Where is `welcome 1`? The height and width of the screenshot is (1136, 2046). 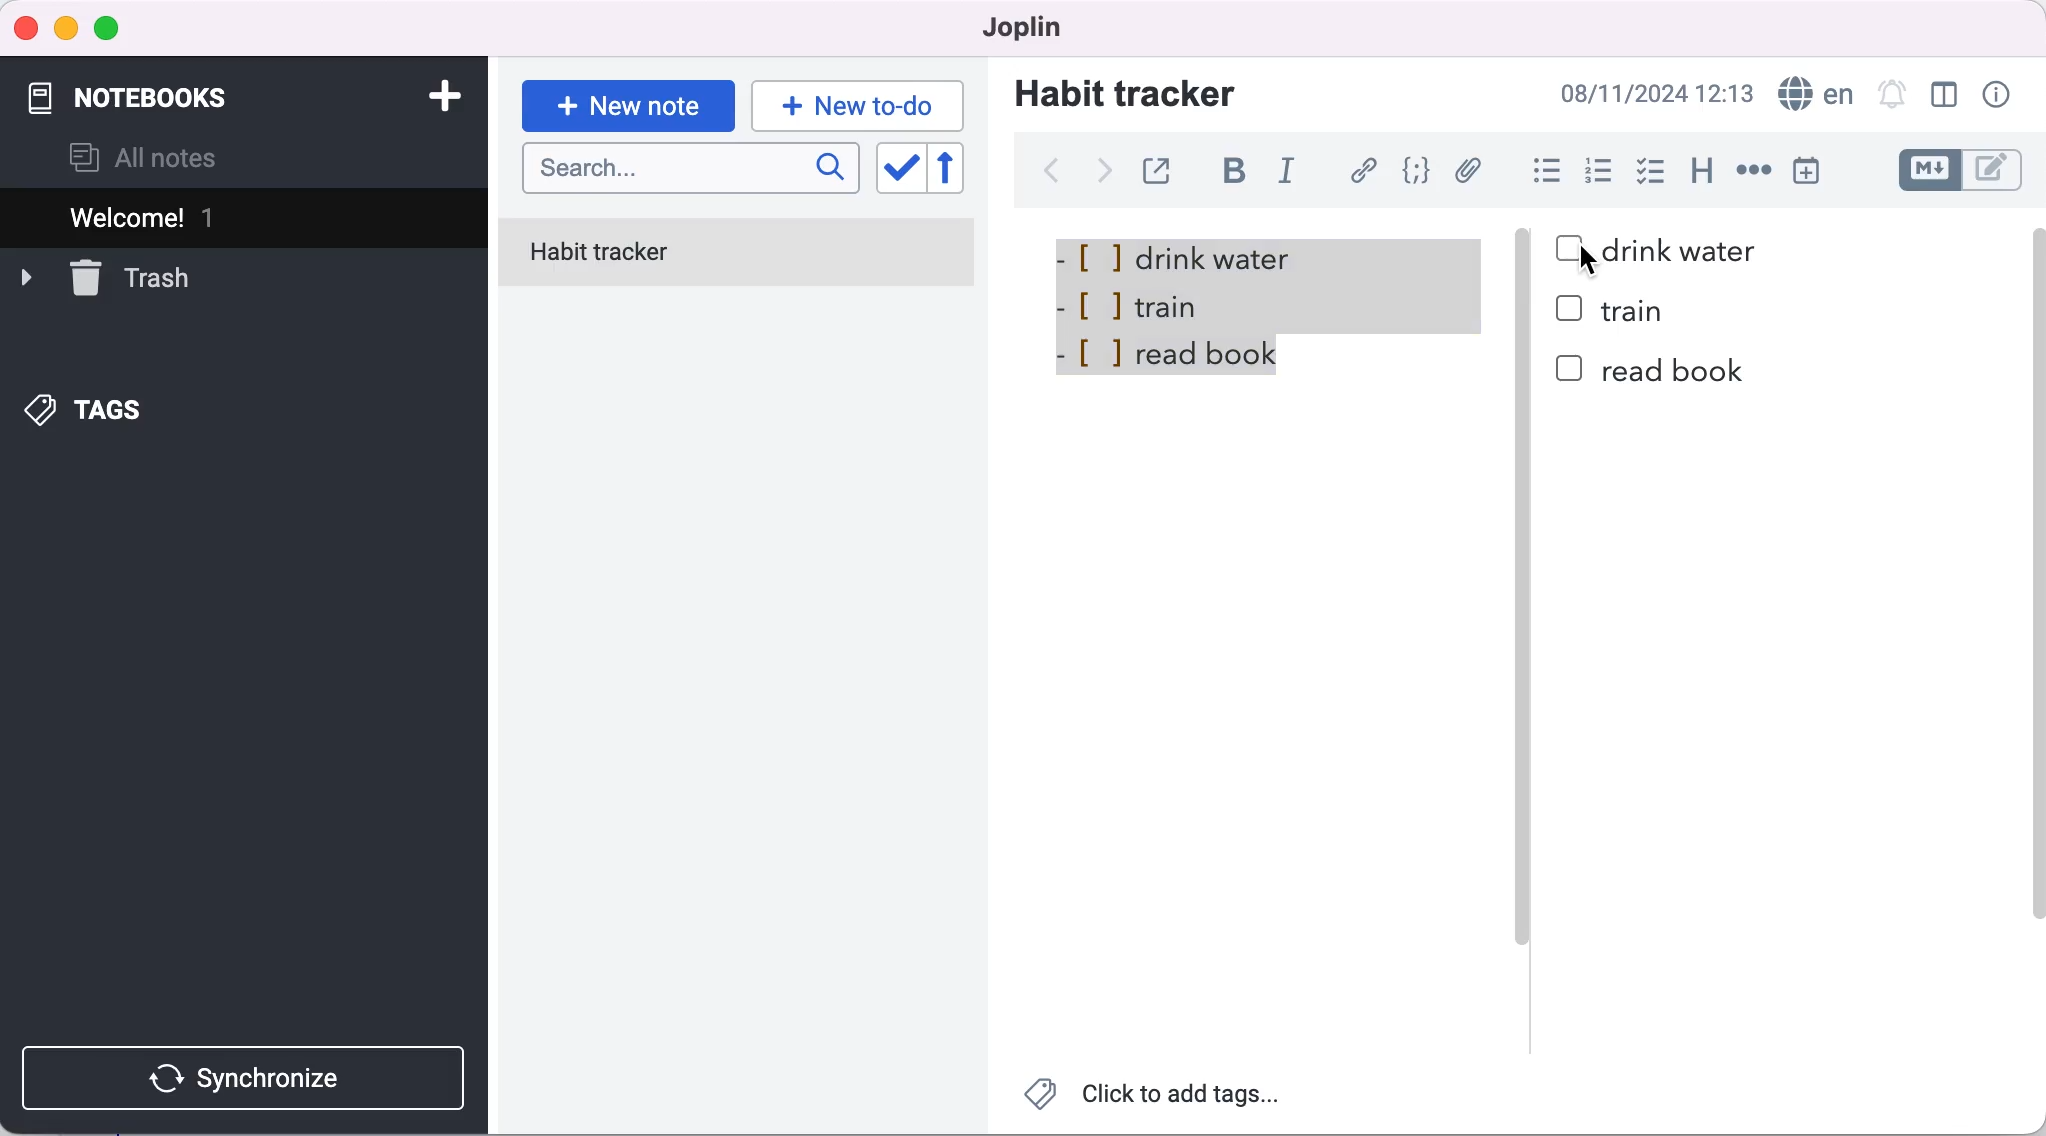
welcome 1 is located at coordinates (248, 217).